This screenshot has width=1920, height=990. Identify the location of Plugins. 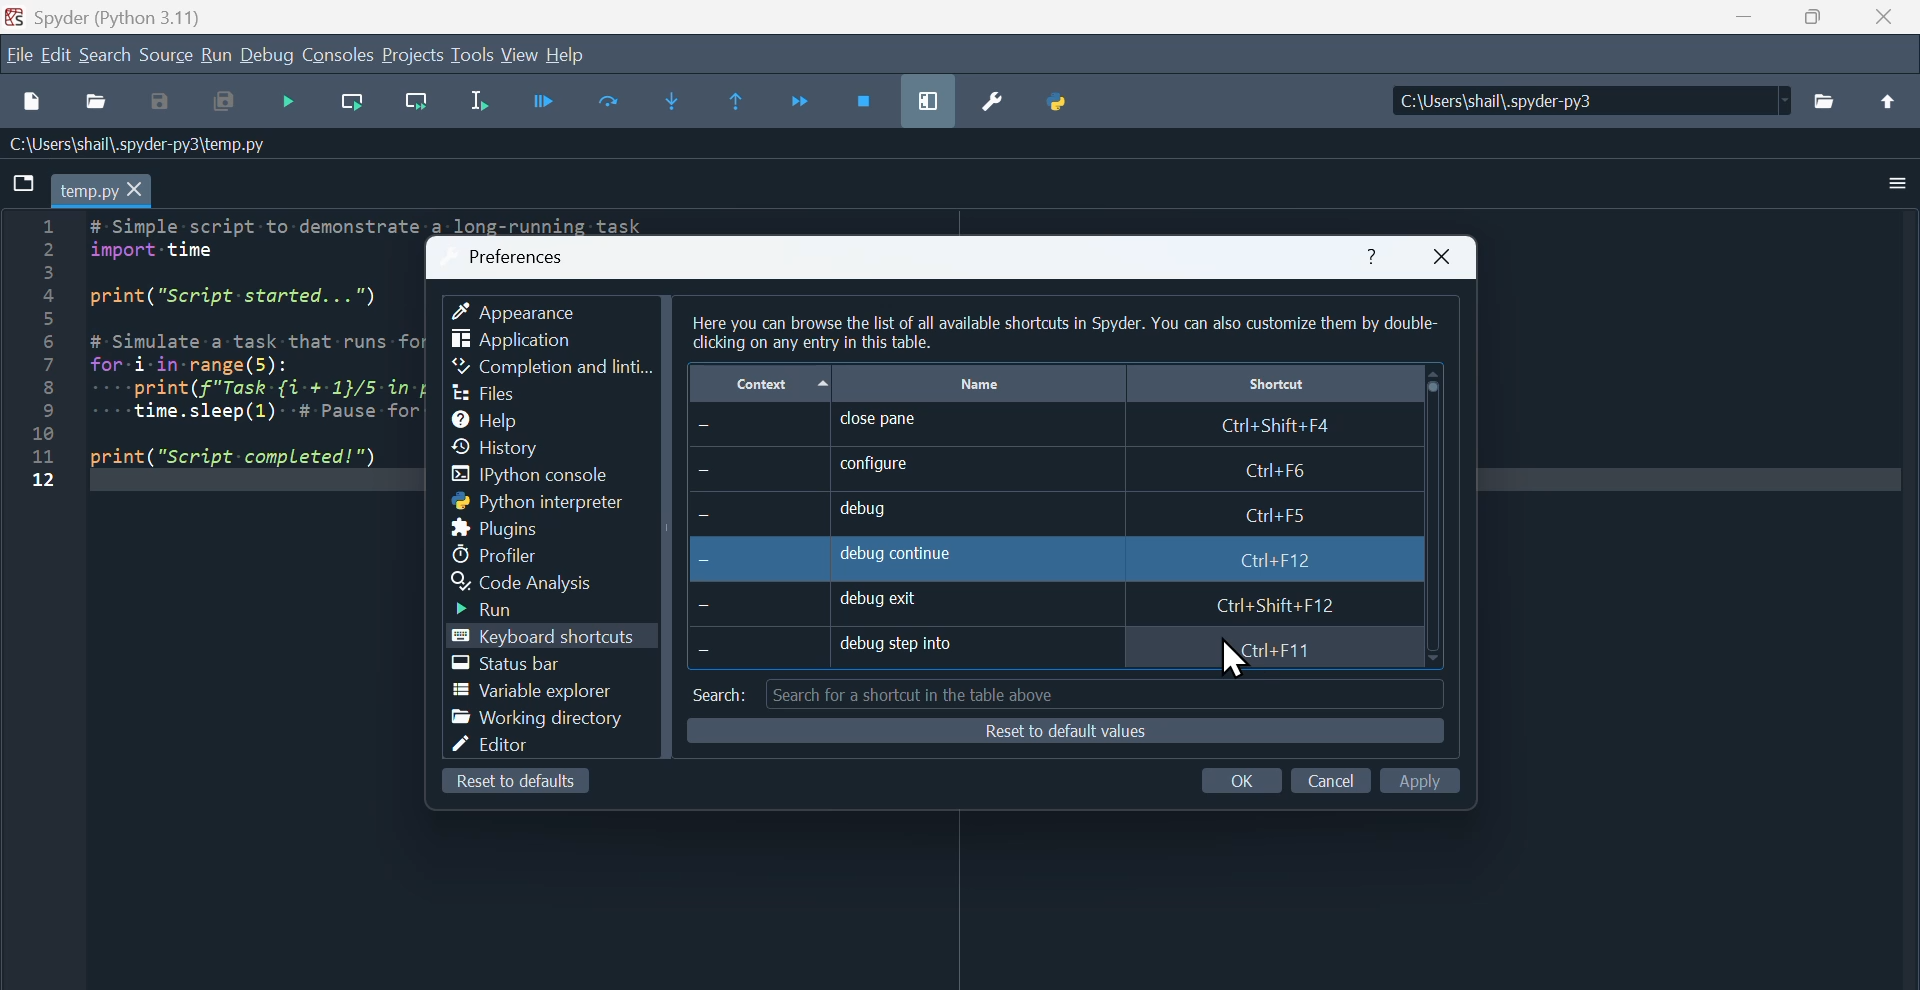
(506, 527).